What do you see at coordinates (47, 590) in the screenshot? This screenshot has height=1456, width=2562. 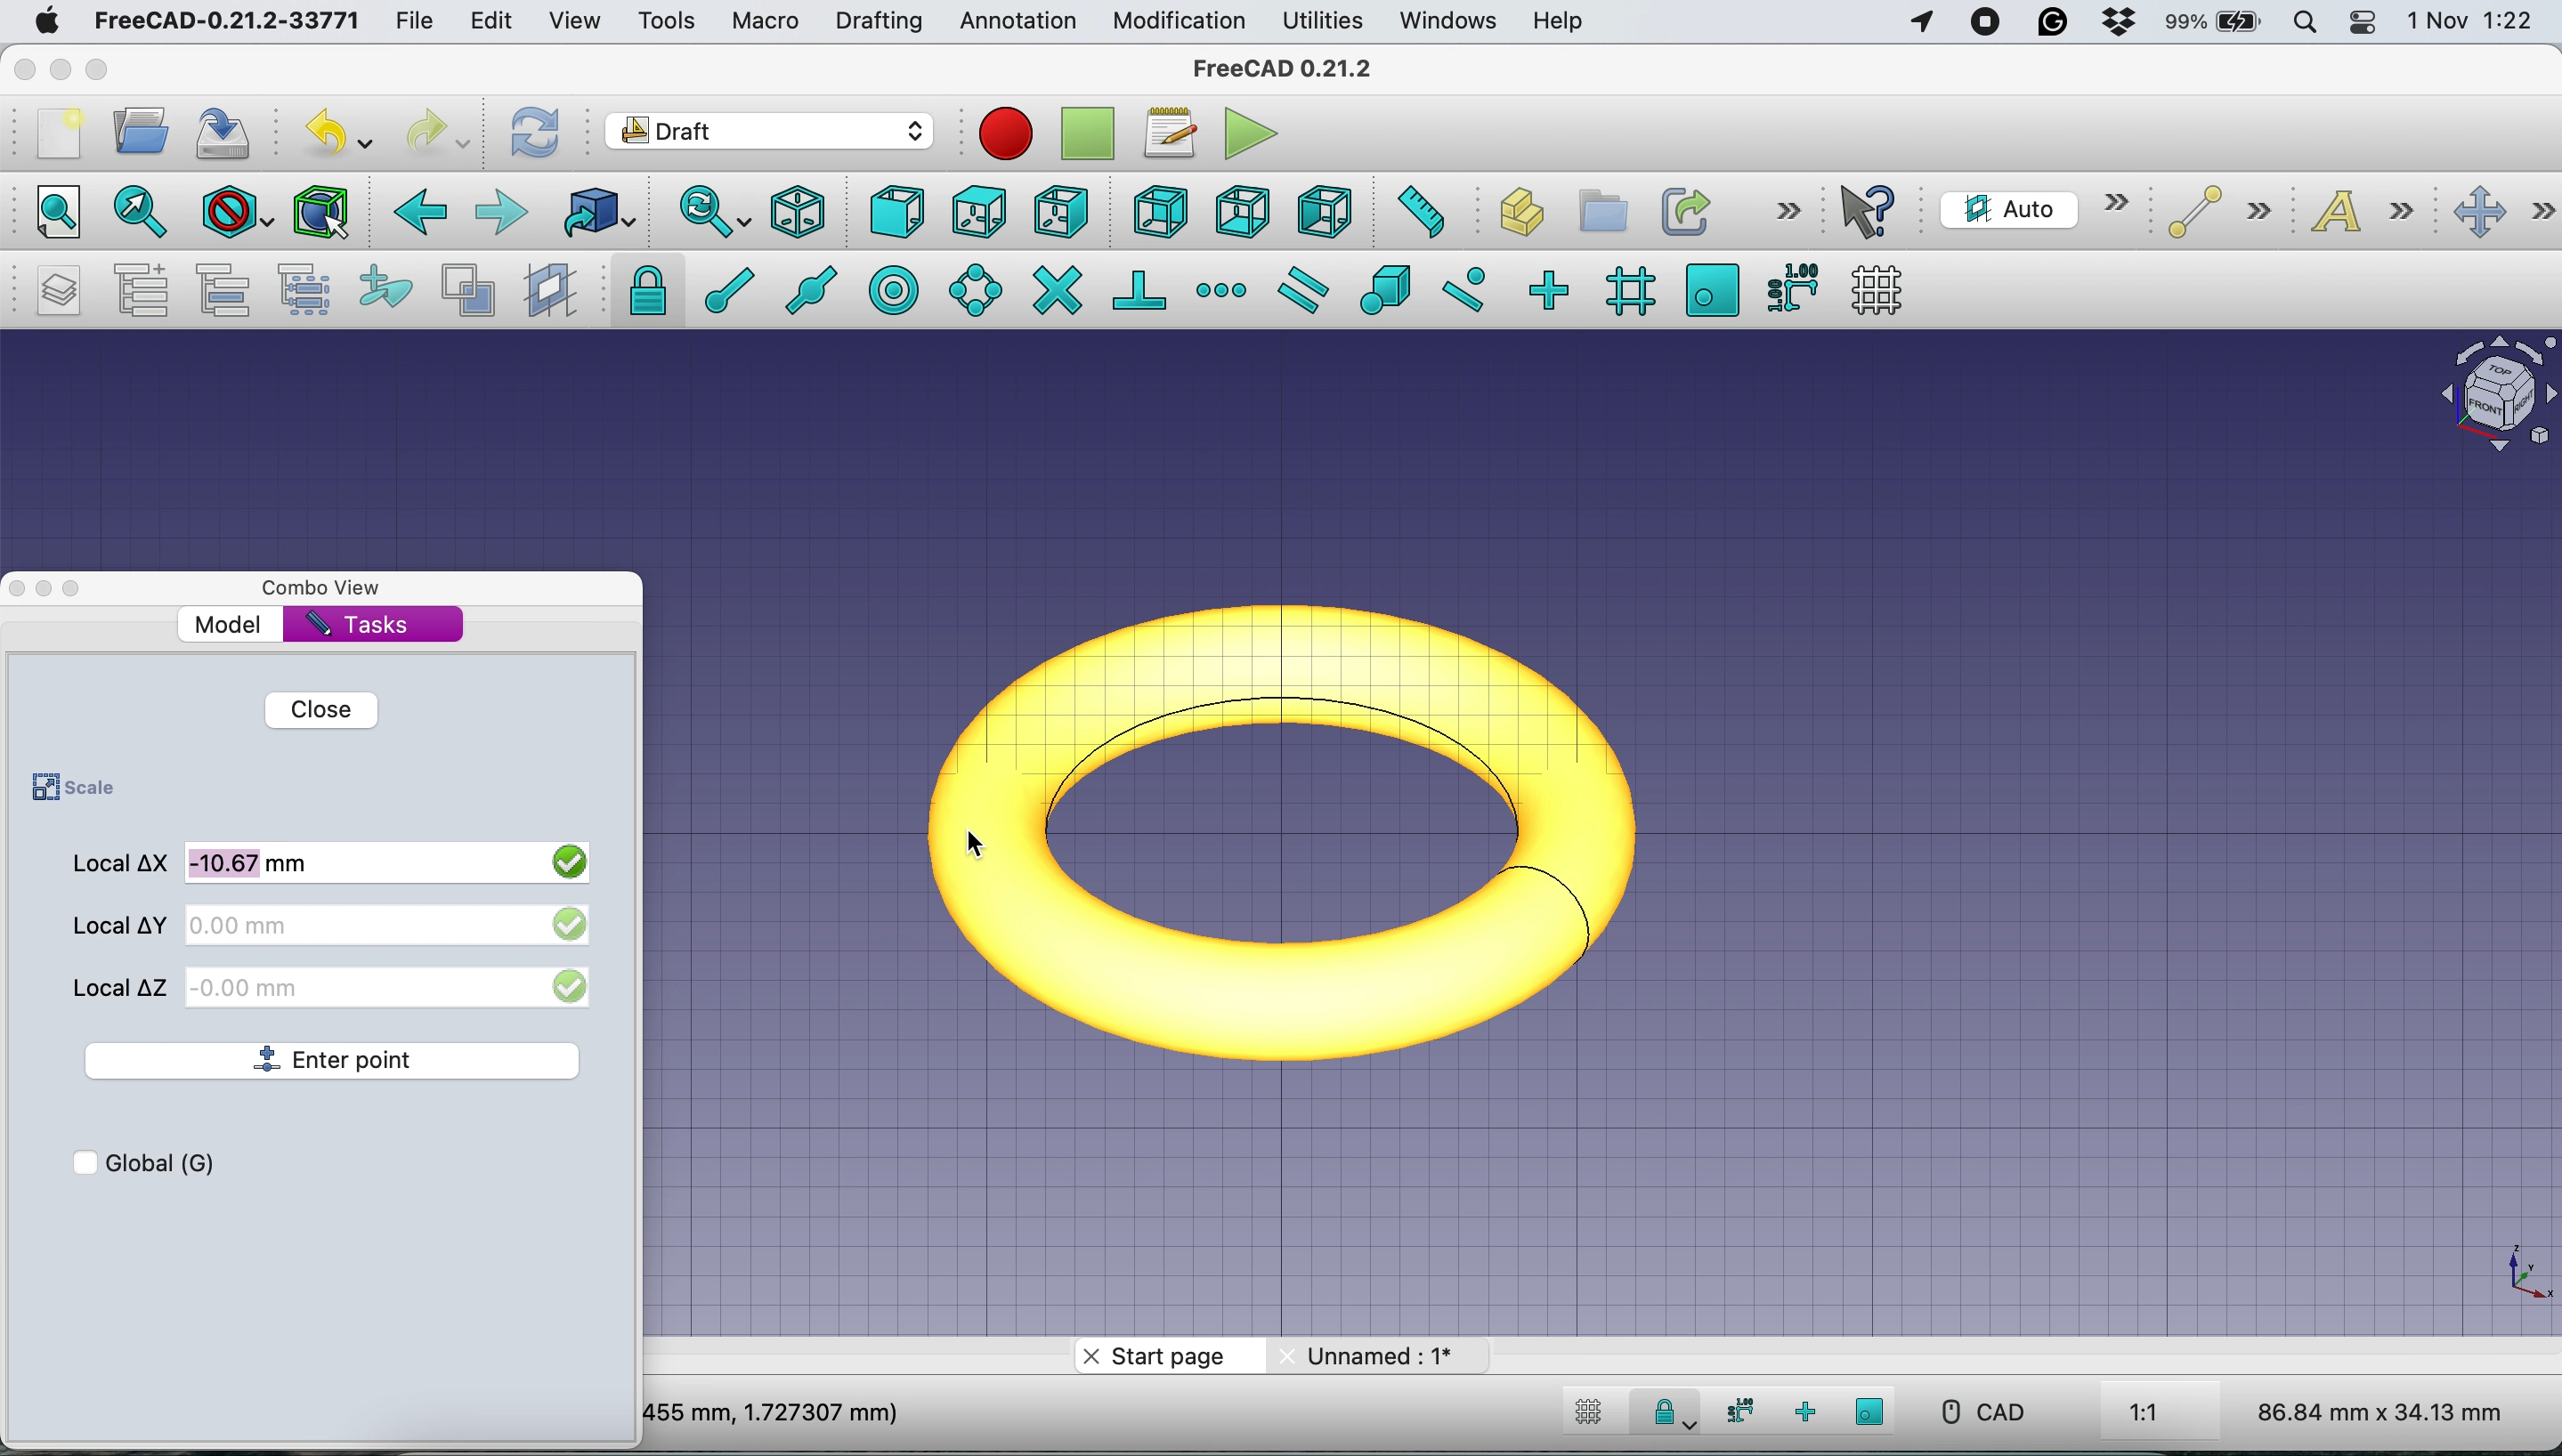 I see `Toggle Floating Window` at bounding box center [47, 590].